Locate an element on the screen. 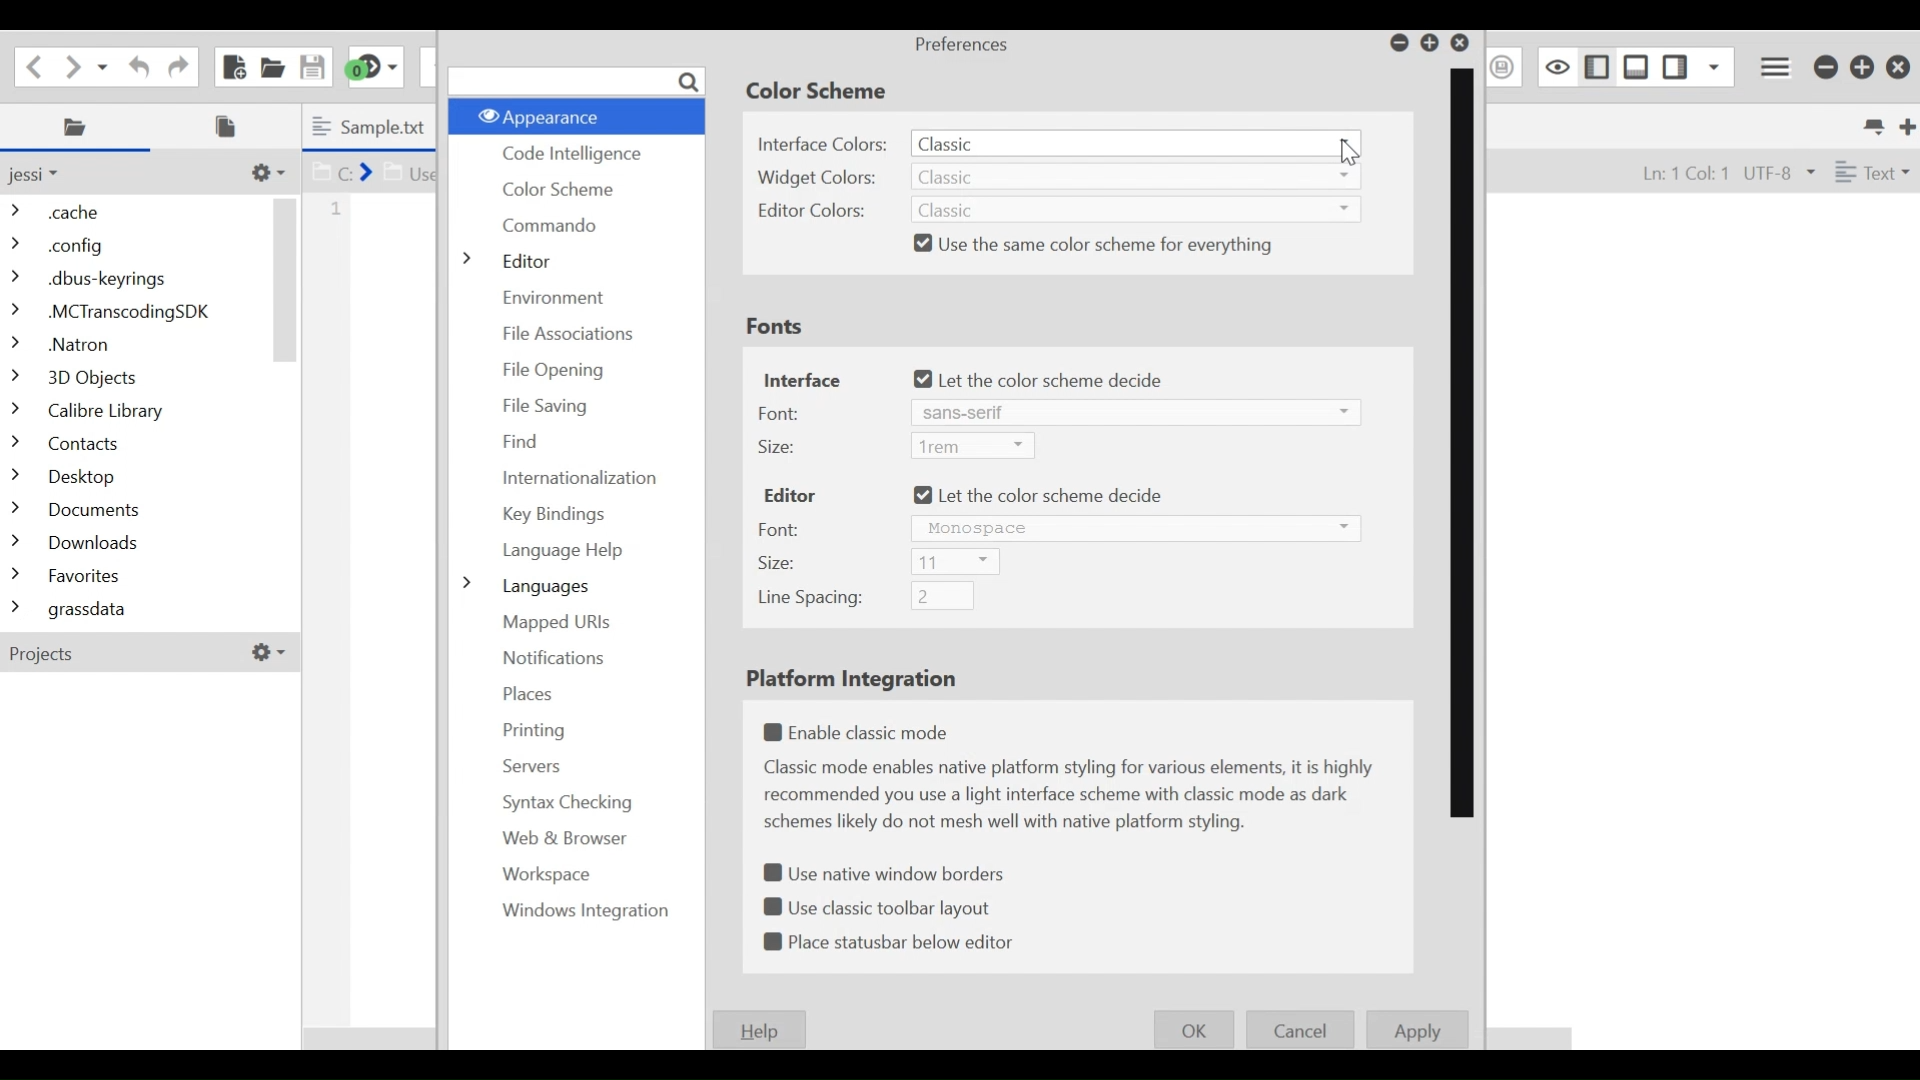 The image size is (1920, 1080). Editor is located at coordinates (518, 259).